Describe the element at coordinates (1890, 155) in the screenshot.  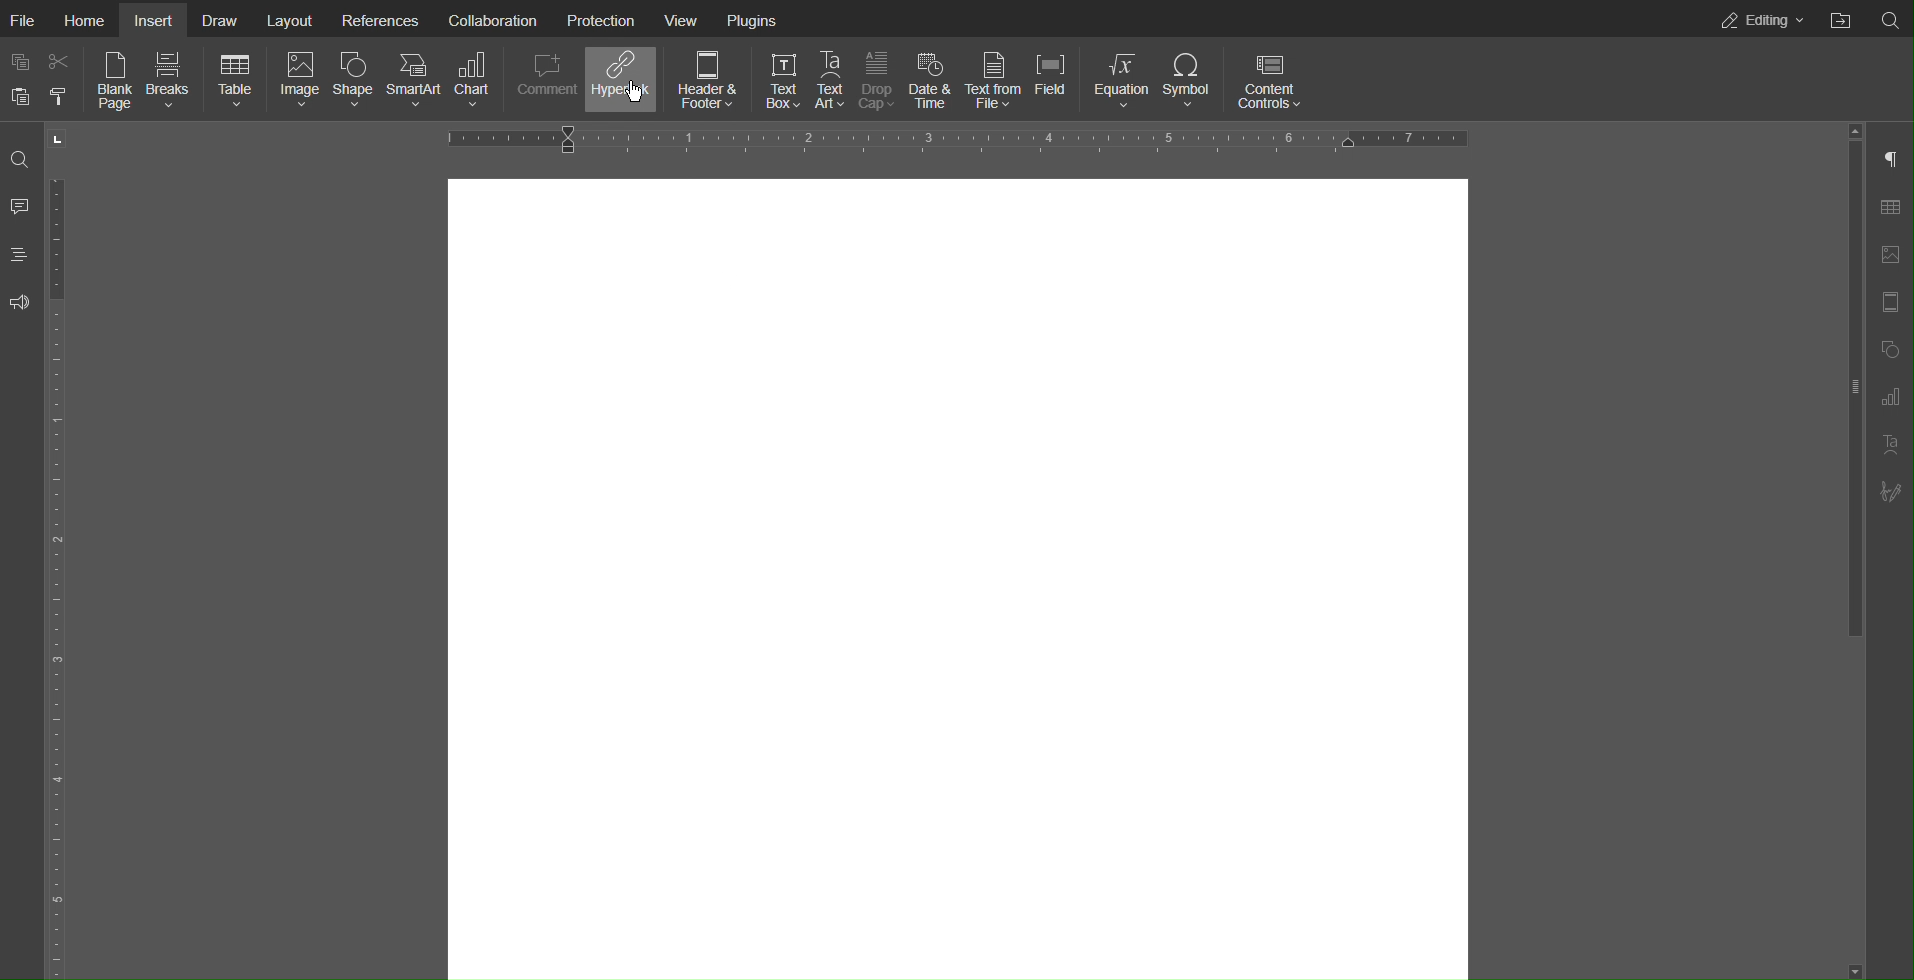
I see `Paragraph Settings` at that location.